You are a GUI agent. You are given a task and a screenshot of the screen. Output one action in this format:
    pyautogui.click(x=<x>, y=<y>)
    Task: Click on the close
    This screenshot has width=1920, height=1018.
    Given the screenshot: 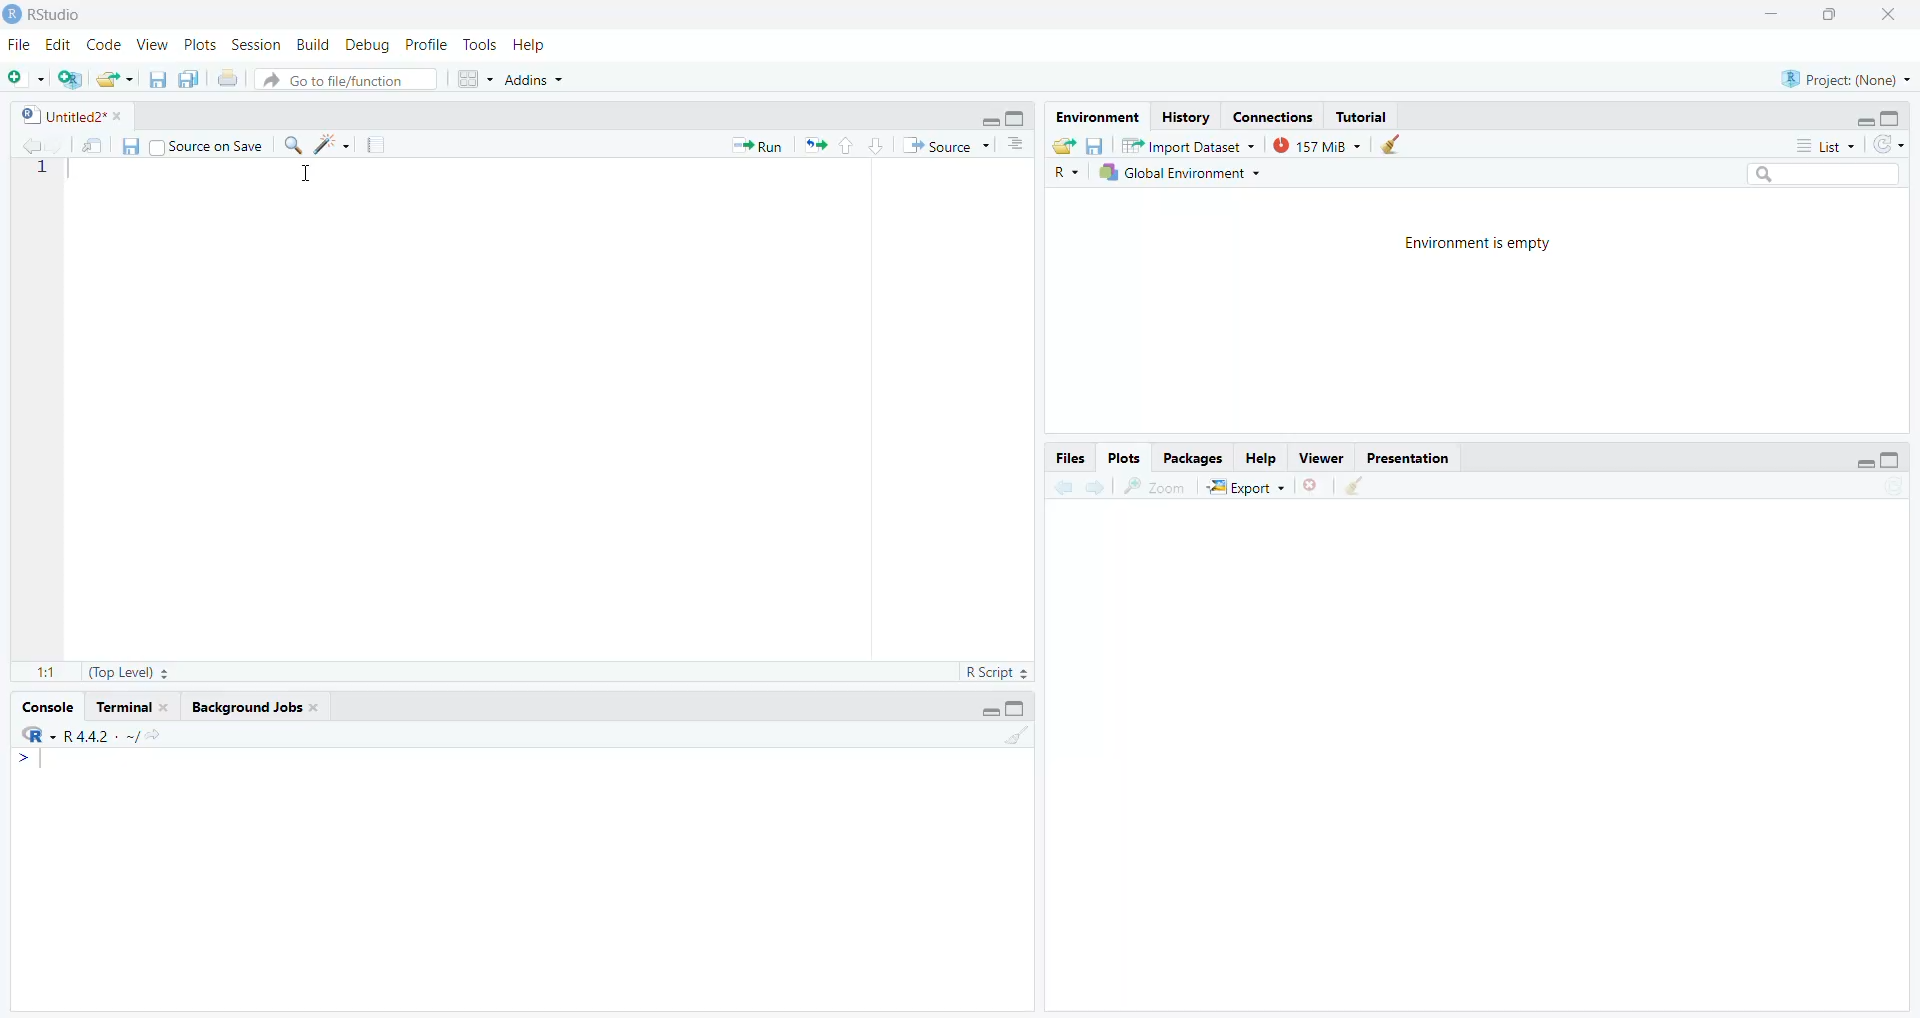 What is the action you would take?
    pyautogui.click(x=316, y=707)
    